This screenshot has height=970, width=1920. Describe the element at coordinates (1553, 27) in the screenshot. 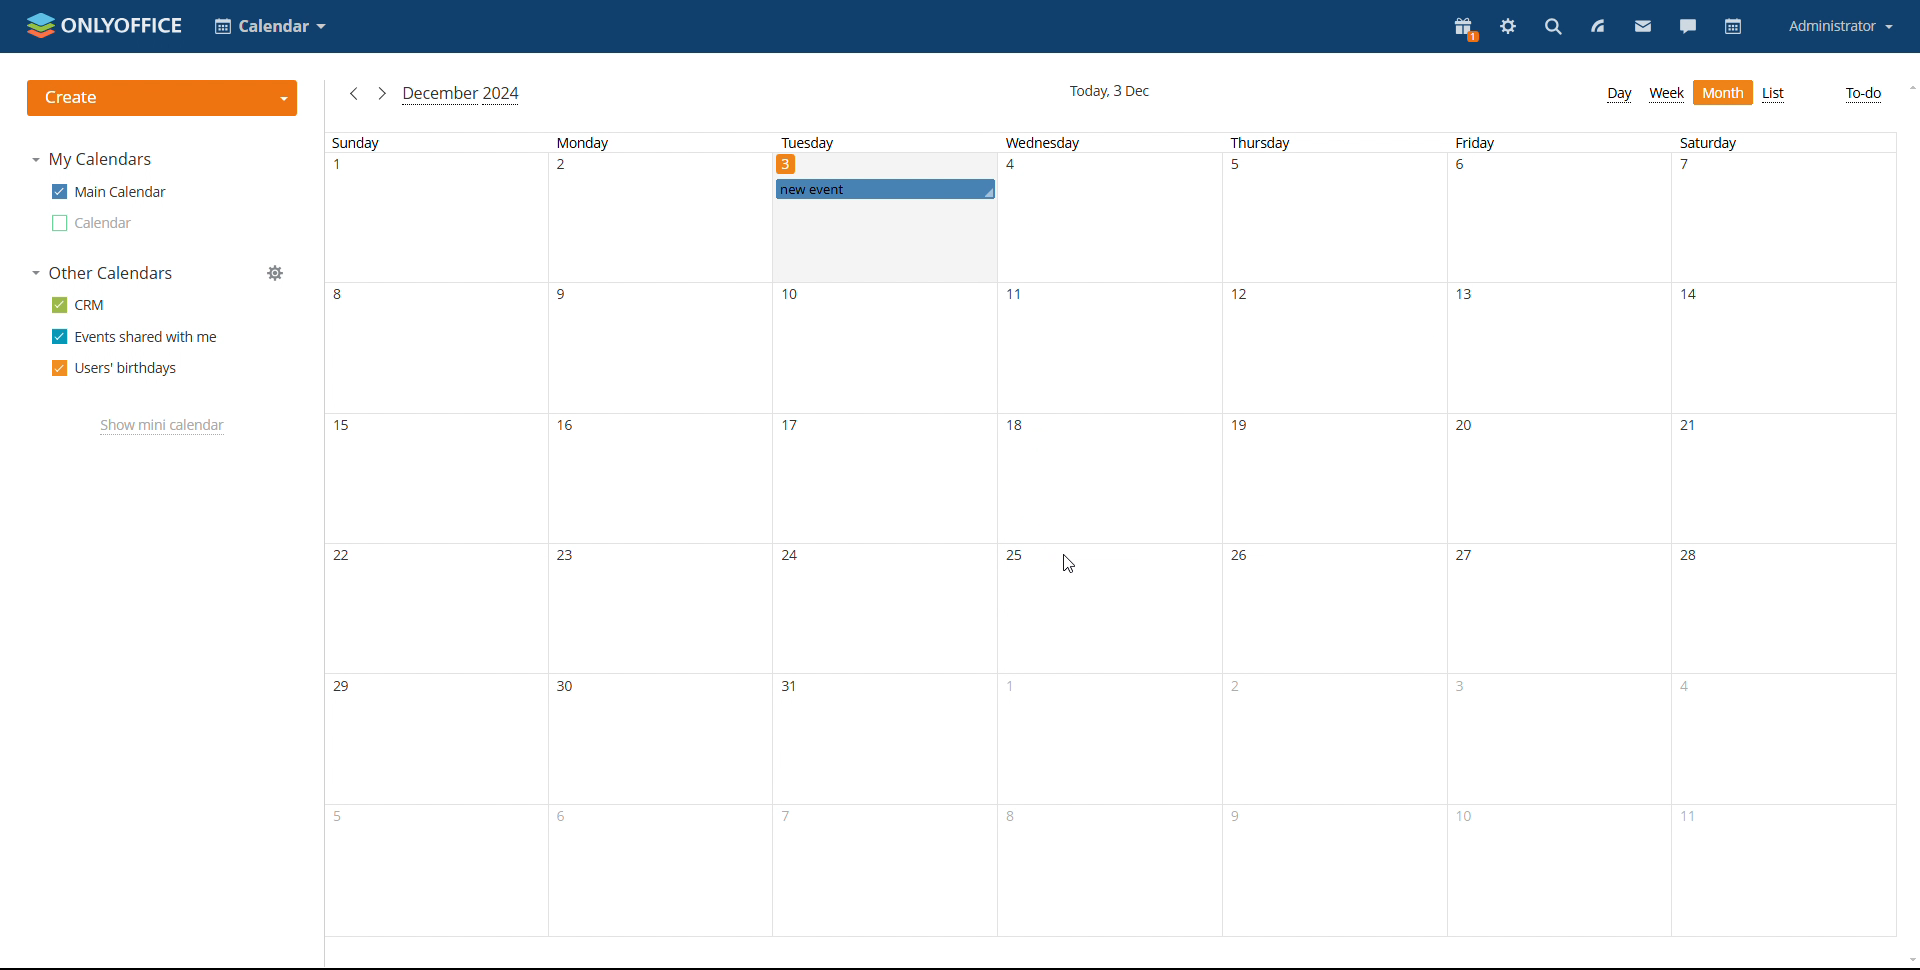

I see `search` at that location.